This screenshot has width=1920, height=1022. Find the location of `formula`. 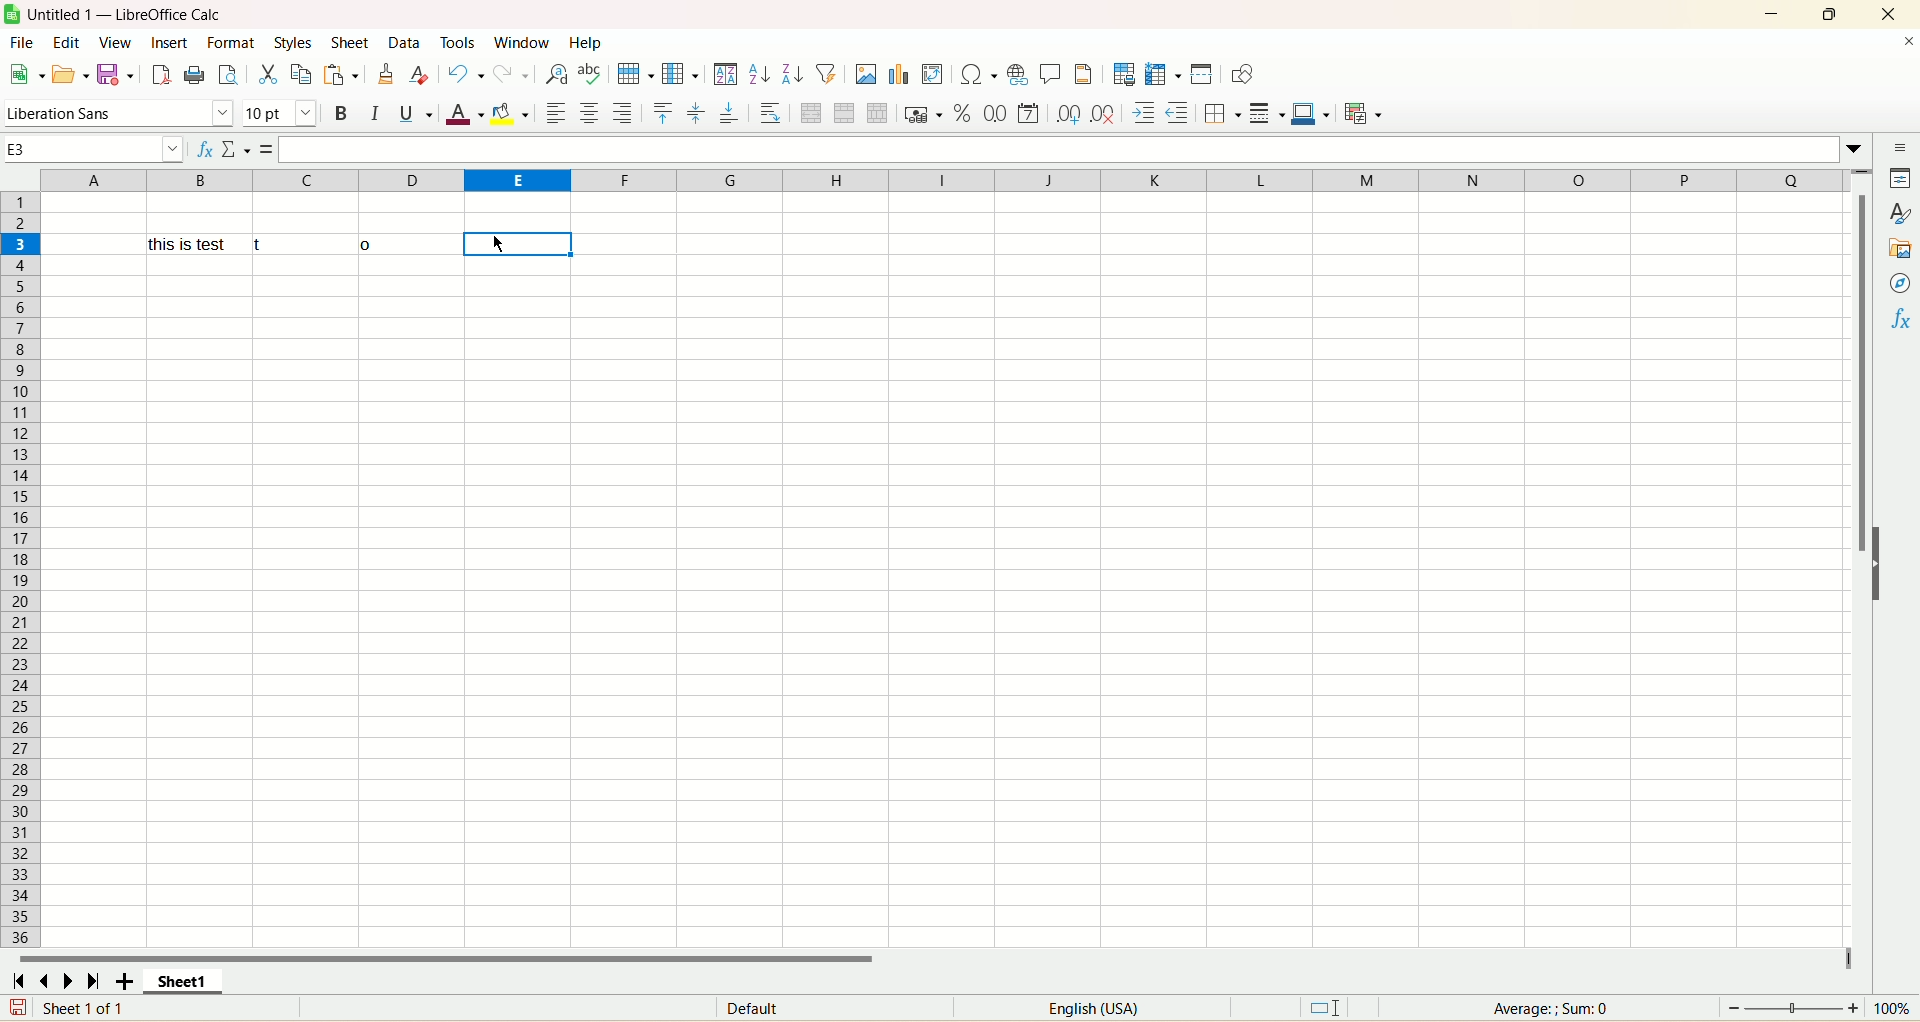

formula is located at coordinates (266, 149).